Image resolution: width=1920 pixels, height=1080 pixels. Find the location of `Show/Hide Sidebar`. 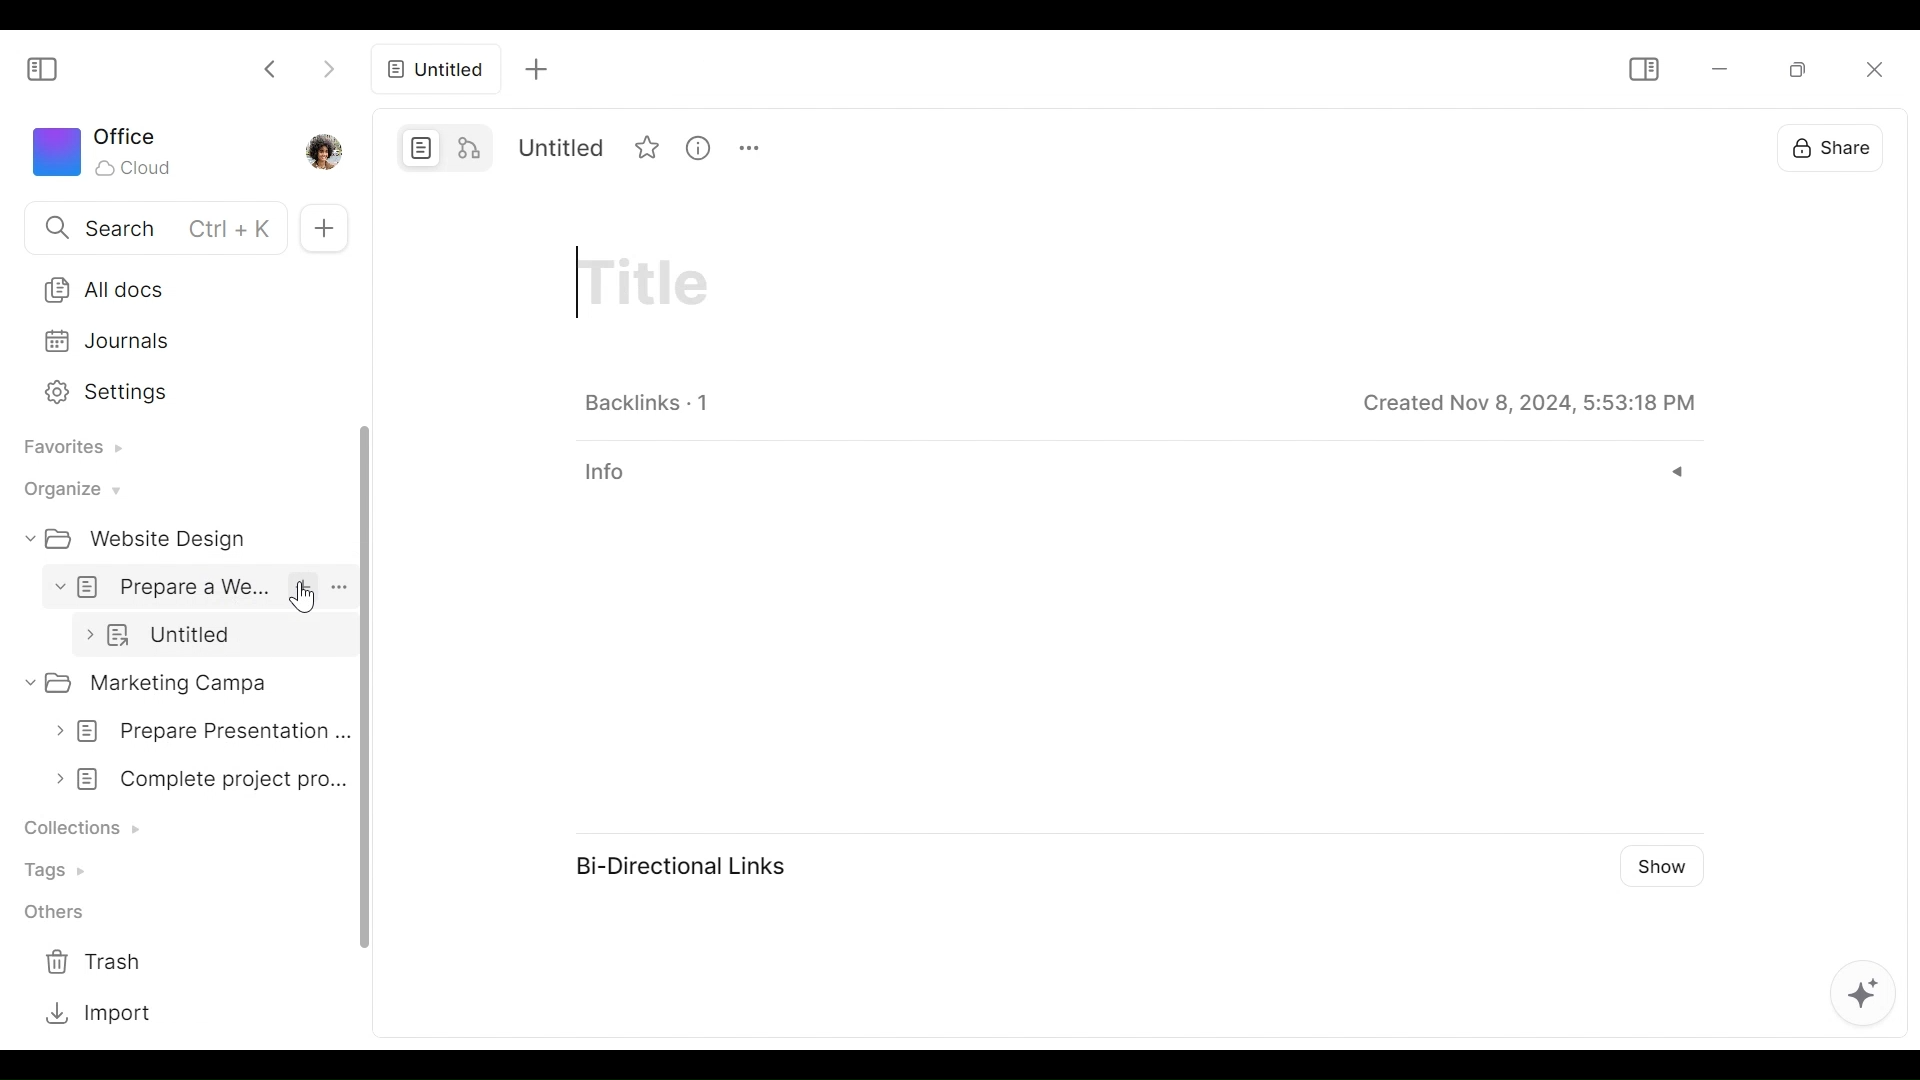

Show/Hide Sidebar is located at coordinates (39, 71).